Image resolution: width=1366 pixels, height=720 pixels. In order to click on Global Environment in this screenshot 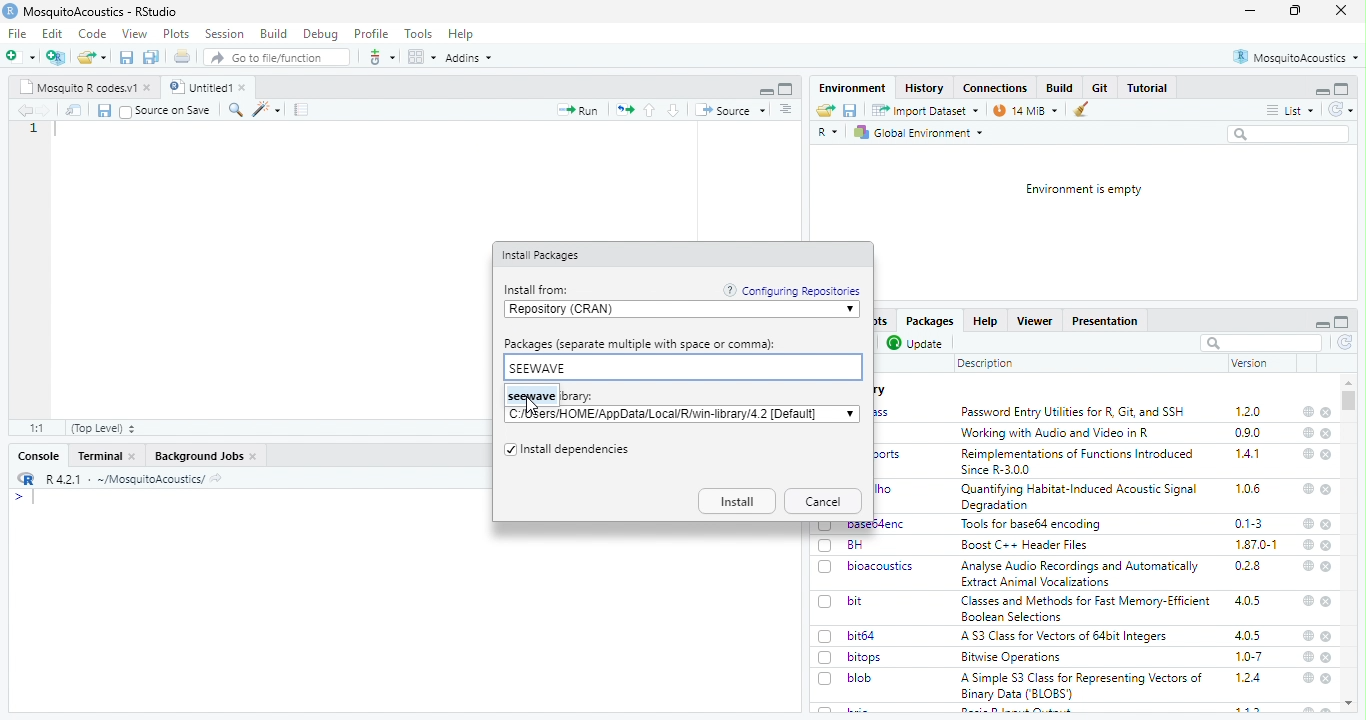, I will do `click(918, 133)`.